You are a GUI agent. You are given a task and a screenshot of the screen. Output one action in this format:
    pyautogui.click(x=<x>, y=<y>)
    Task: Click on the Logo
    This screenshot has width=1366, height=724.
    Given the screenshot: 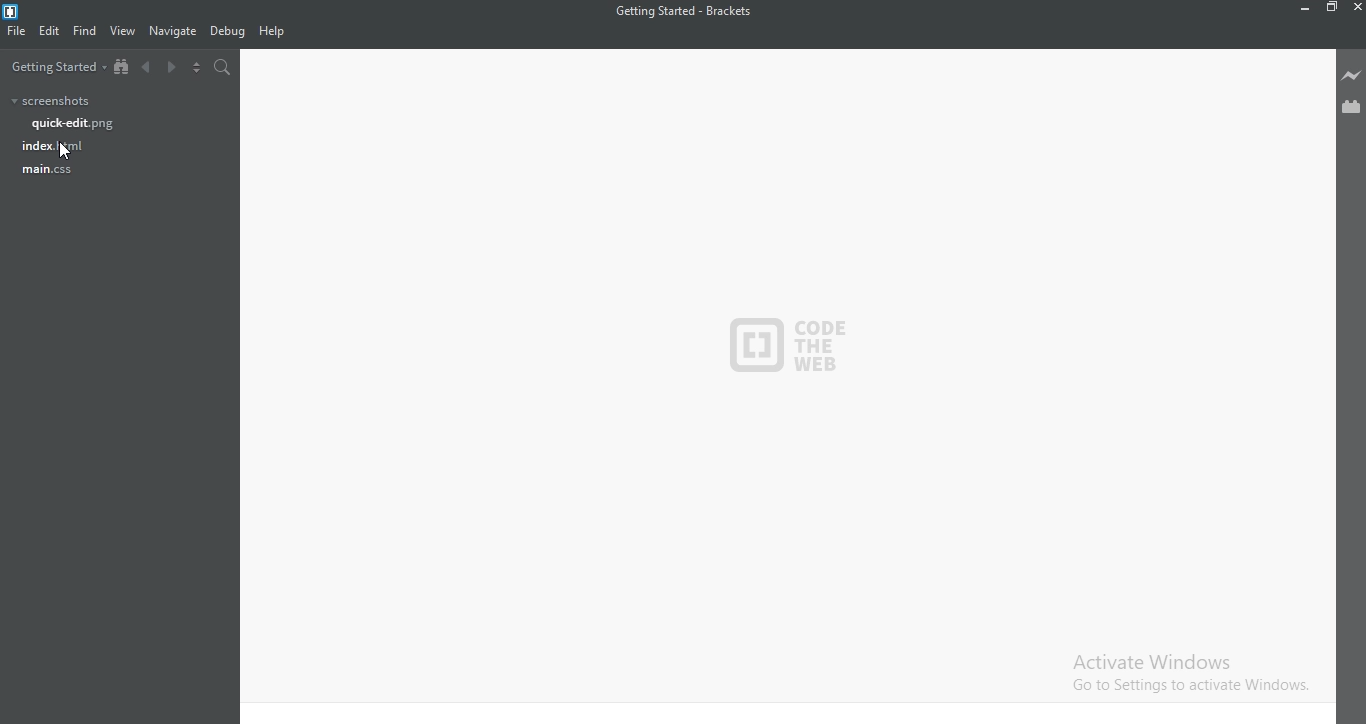 What is the action you would take?
    pyautogui.click(x=29, y=11)
    